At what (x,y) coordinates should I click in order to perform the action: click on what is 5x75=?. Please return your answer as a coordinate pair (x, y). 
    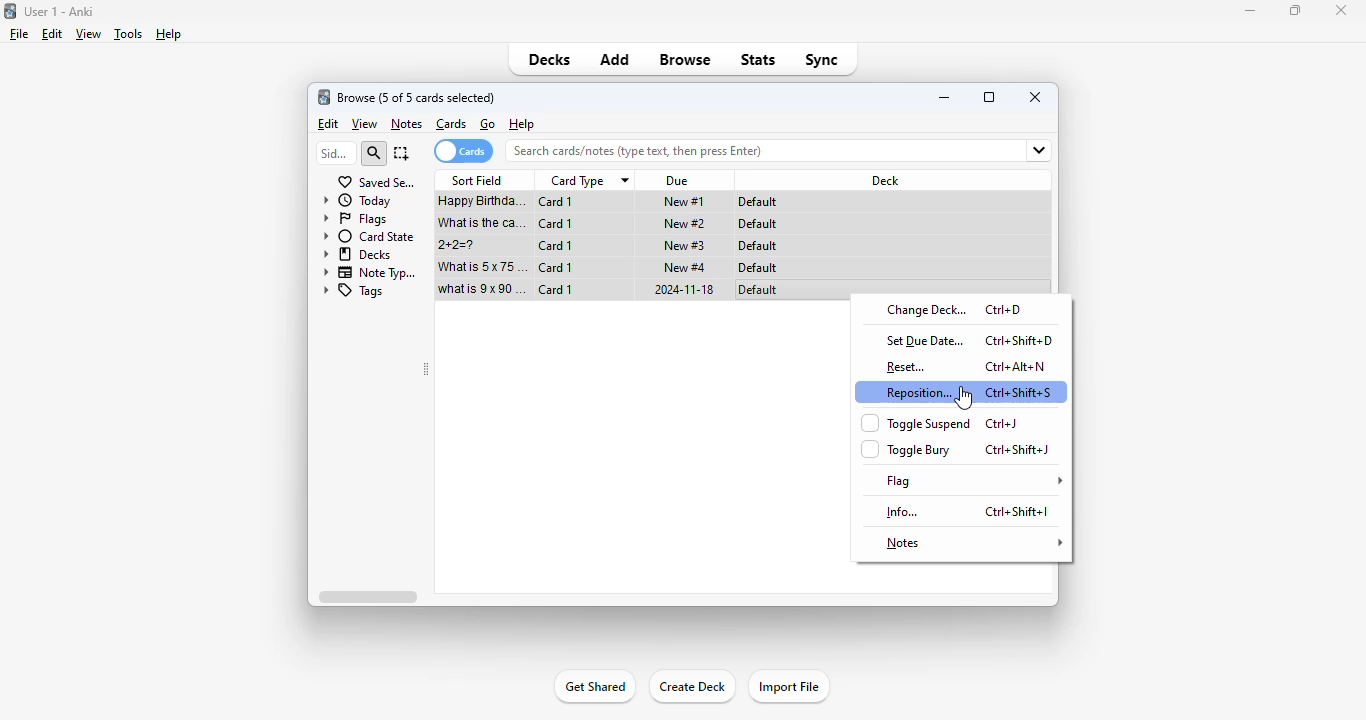
    Looking at the image, I should click on (483, 266).